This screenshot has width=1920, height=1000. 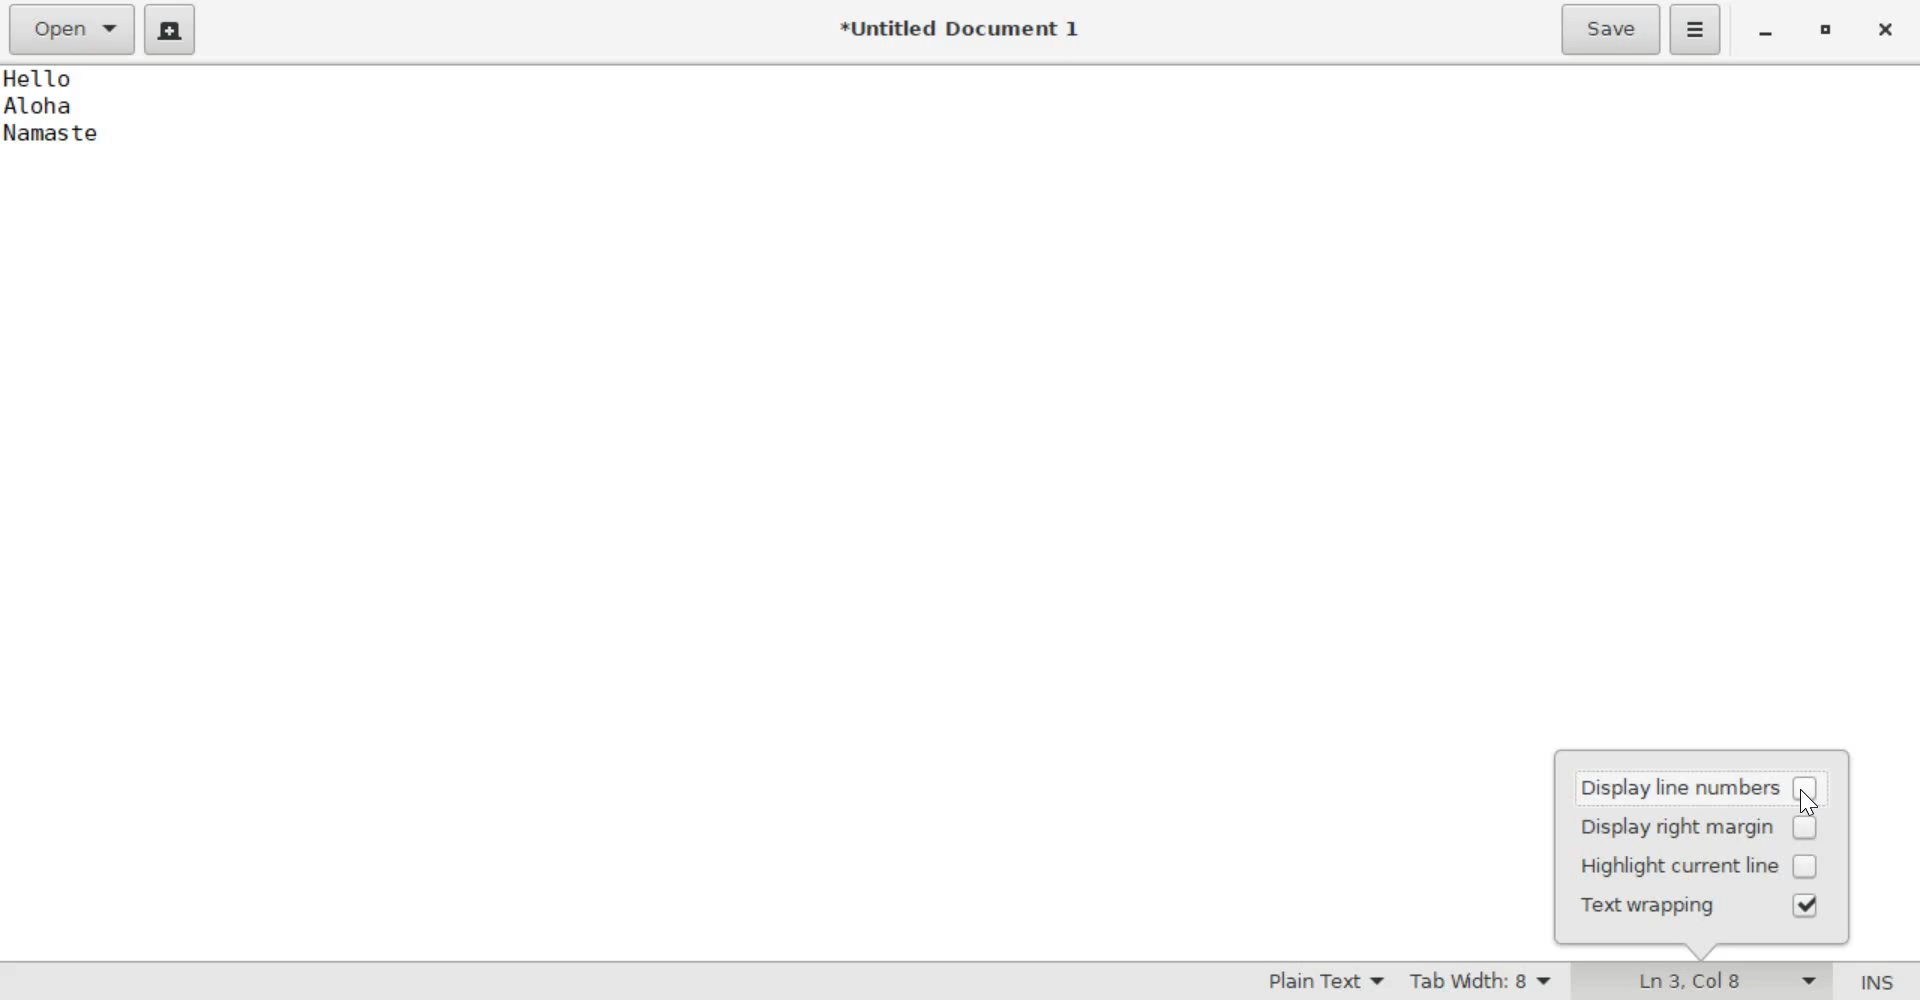 I want to click on text wrapping, so click(x=1703, y=908).